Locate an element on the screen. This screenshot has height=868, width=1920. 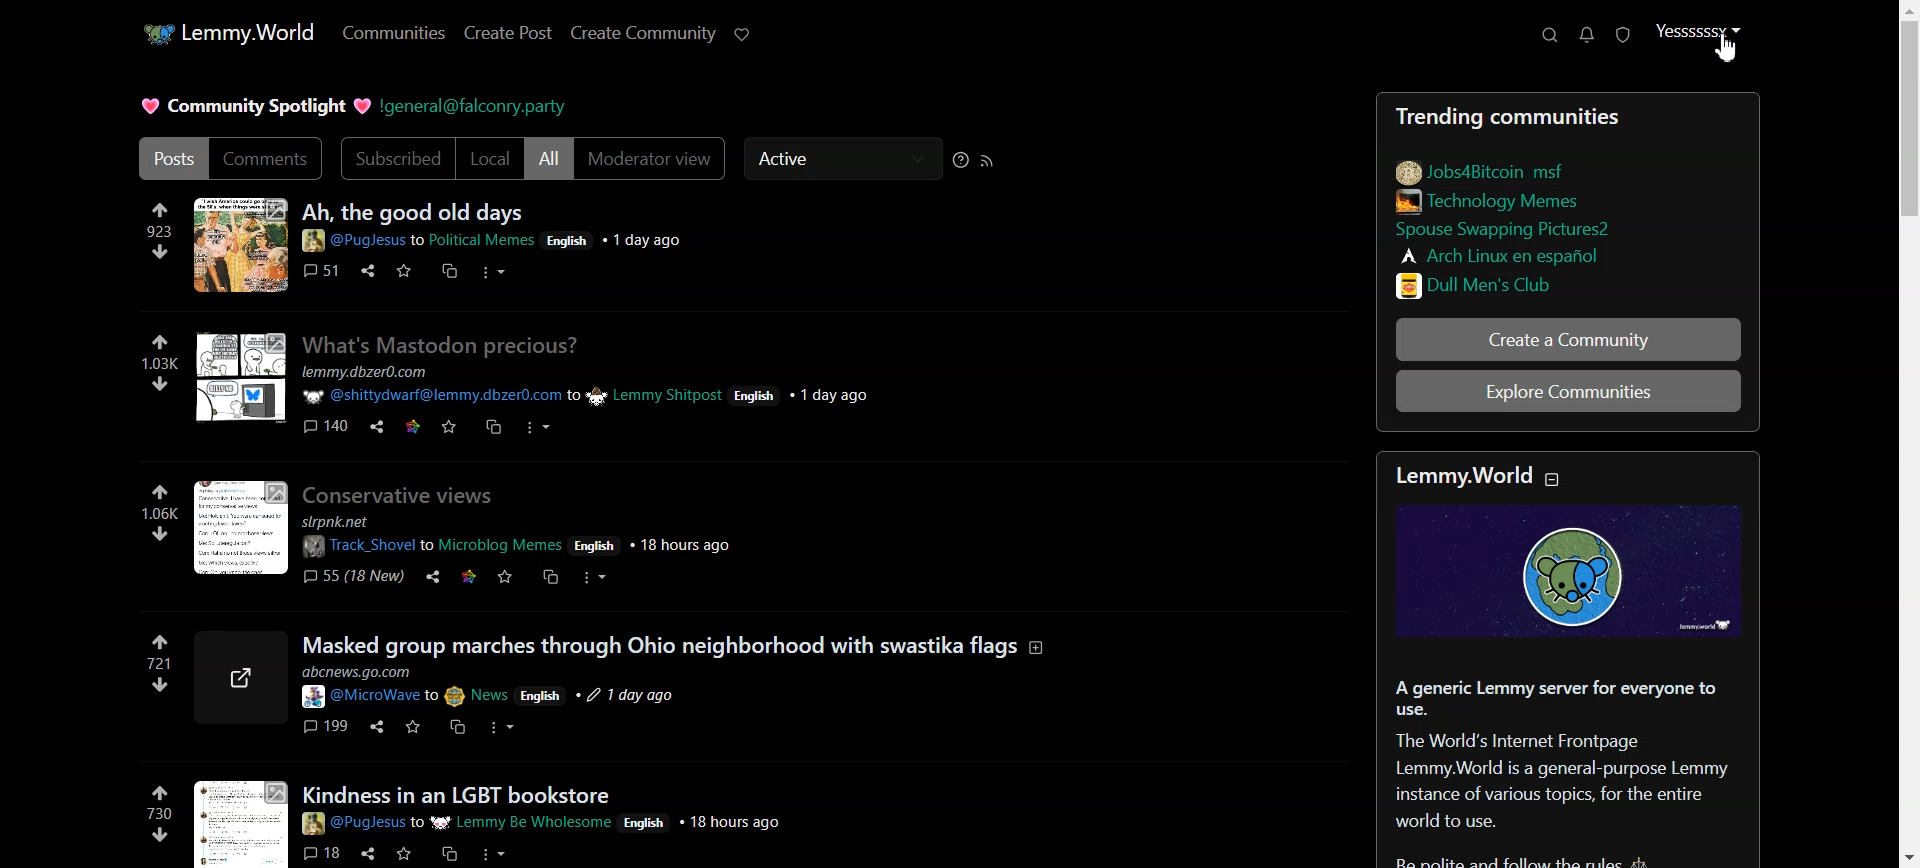
Profile is located at coordinates (1702, 33).